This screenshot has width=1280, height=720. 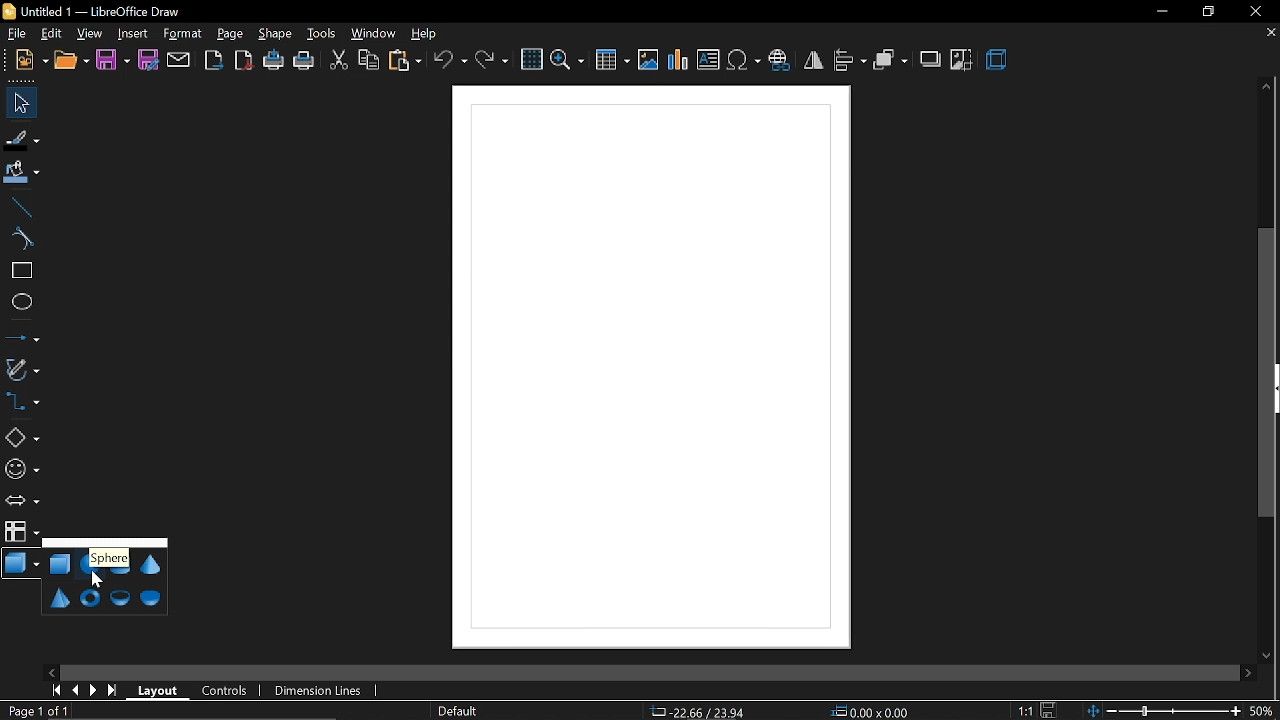 What do you see at coordinates (24, 173) in the screenshot?
I see `fill color` at bounding box center [24, 173].